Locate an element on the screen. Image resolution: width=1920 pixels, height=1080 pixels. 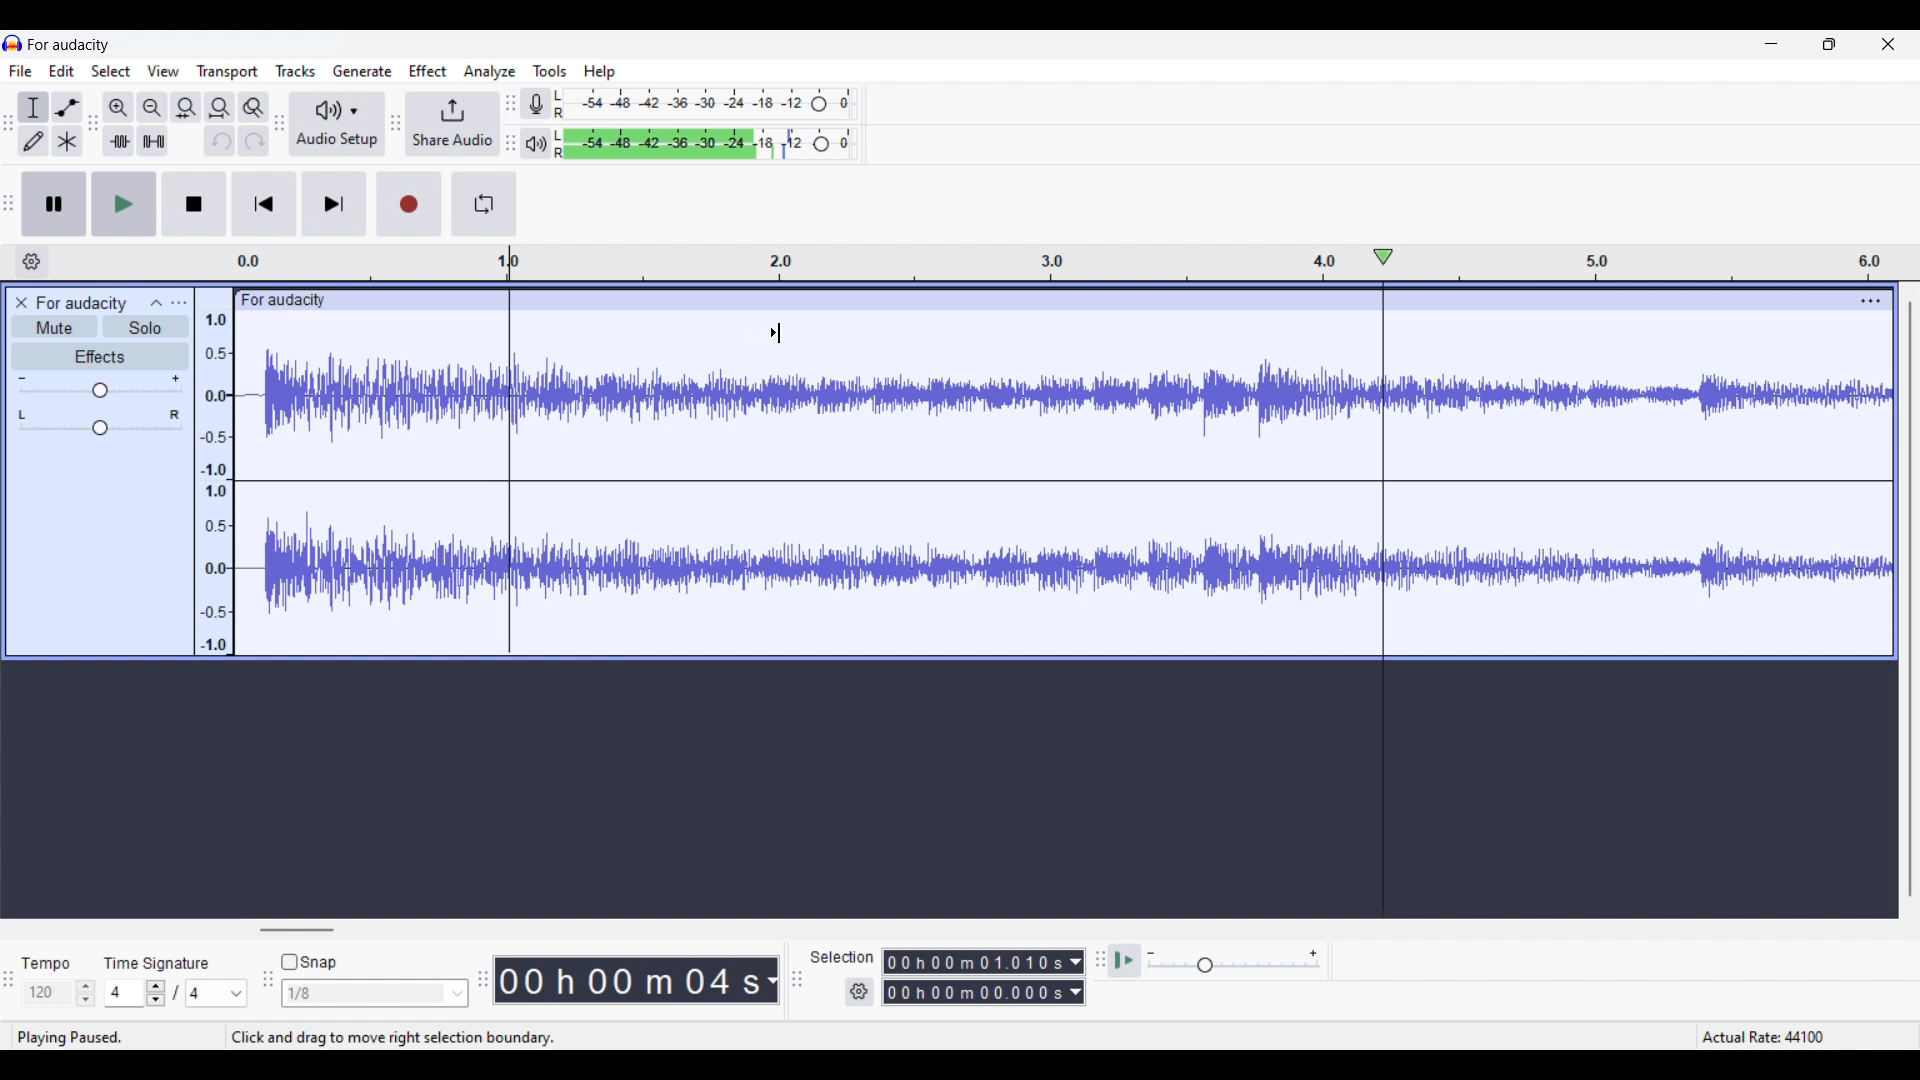
Minimize is located at coordinates (1772, 43).